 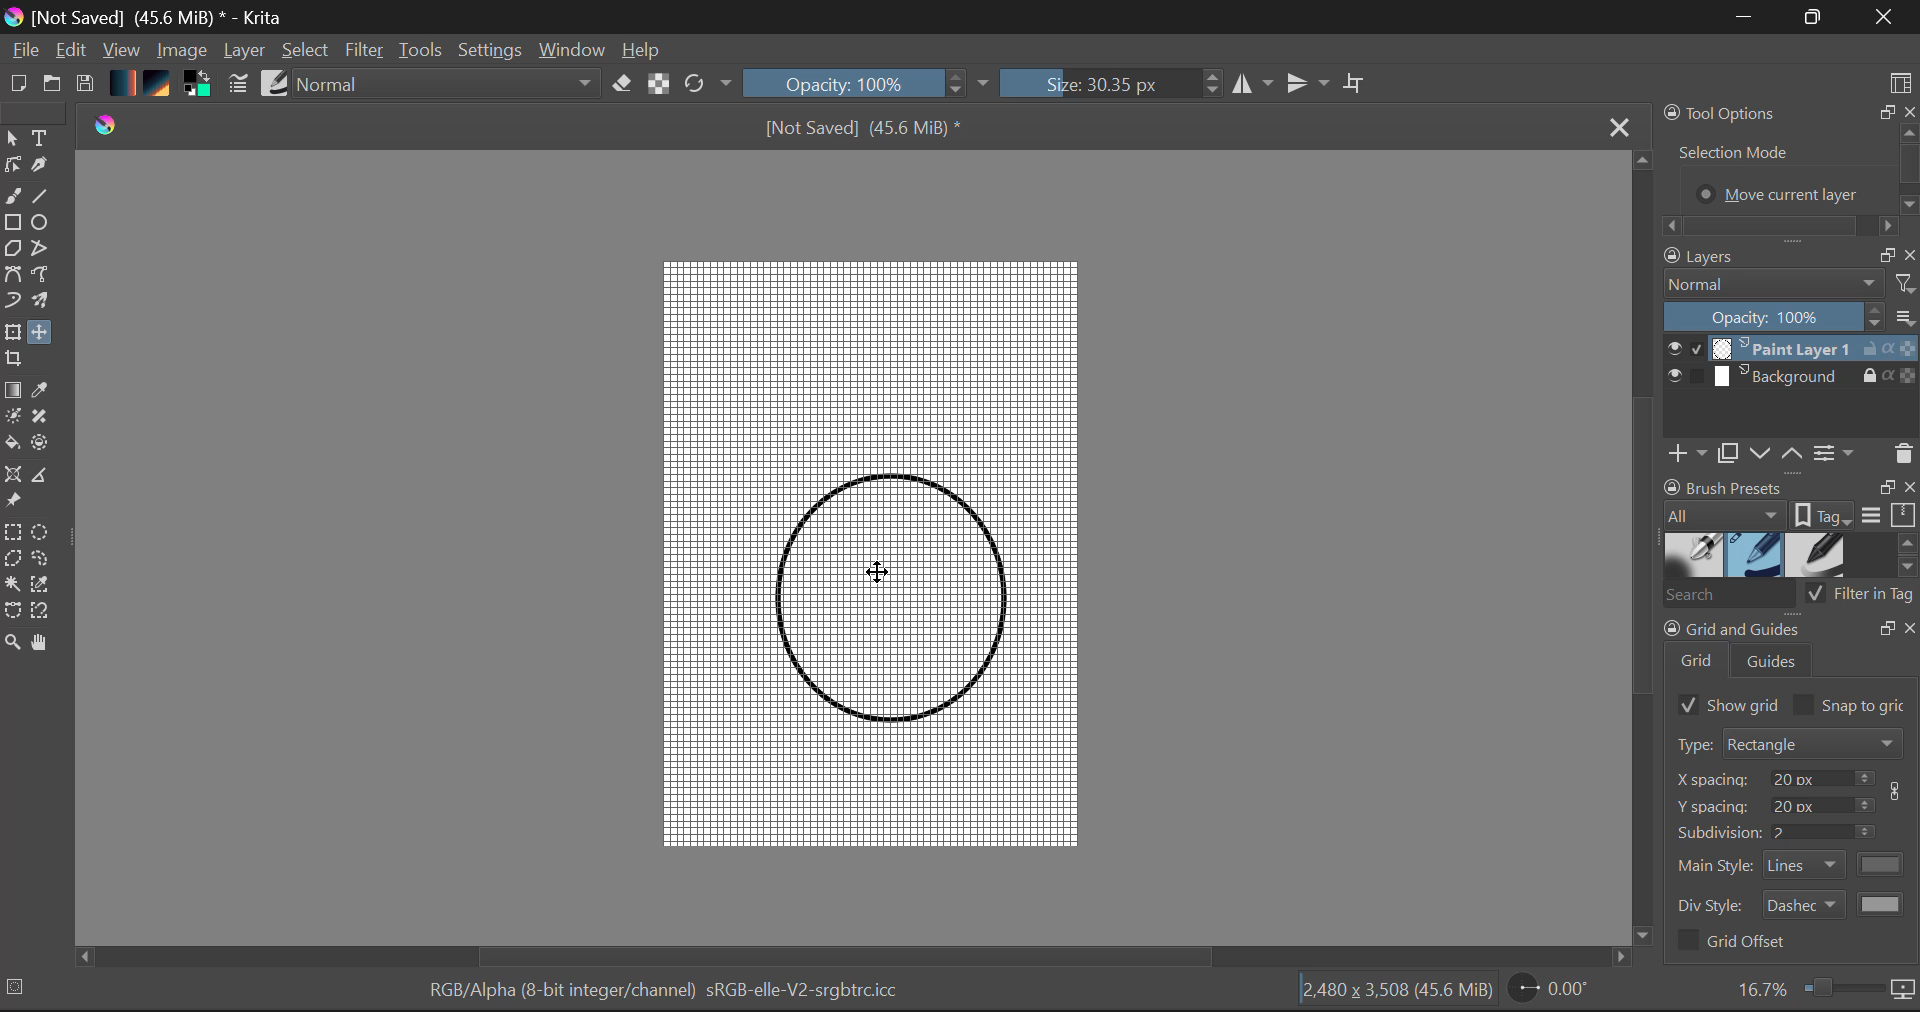 What do you see at coordinates (44, 222) in the screenshot?
I see `Elipses` at bounding box center [44, 222].